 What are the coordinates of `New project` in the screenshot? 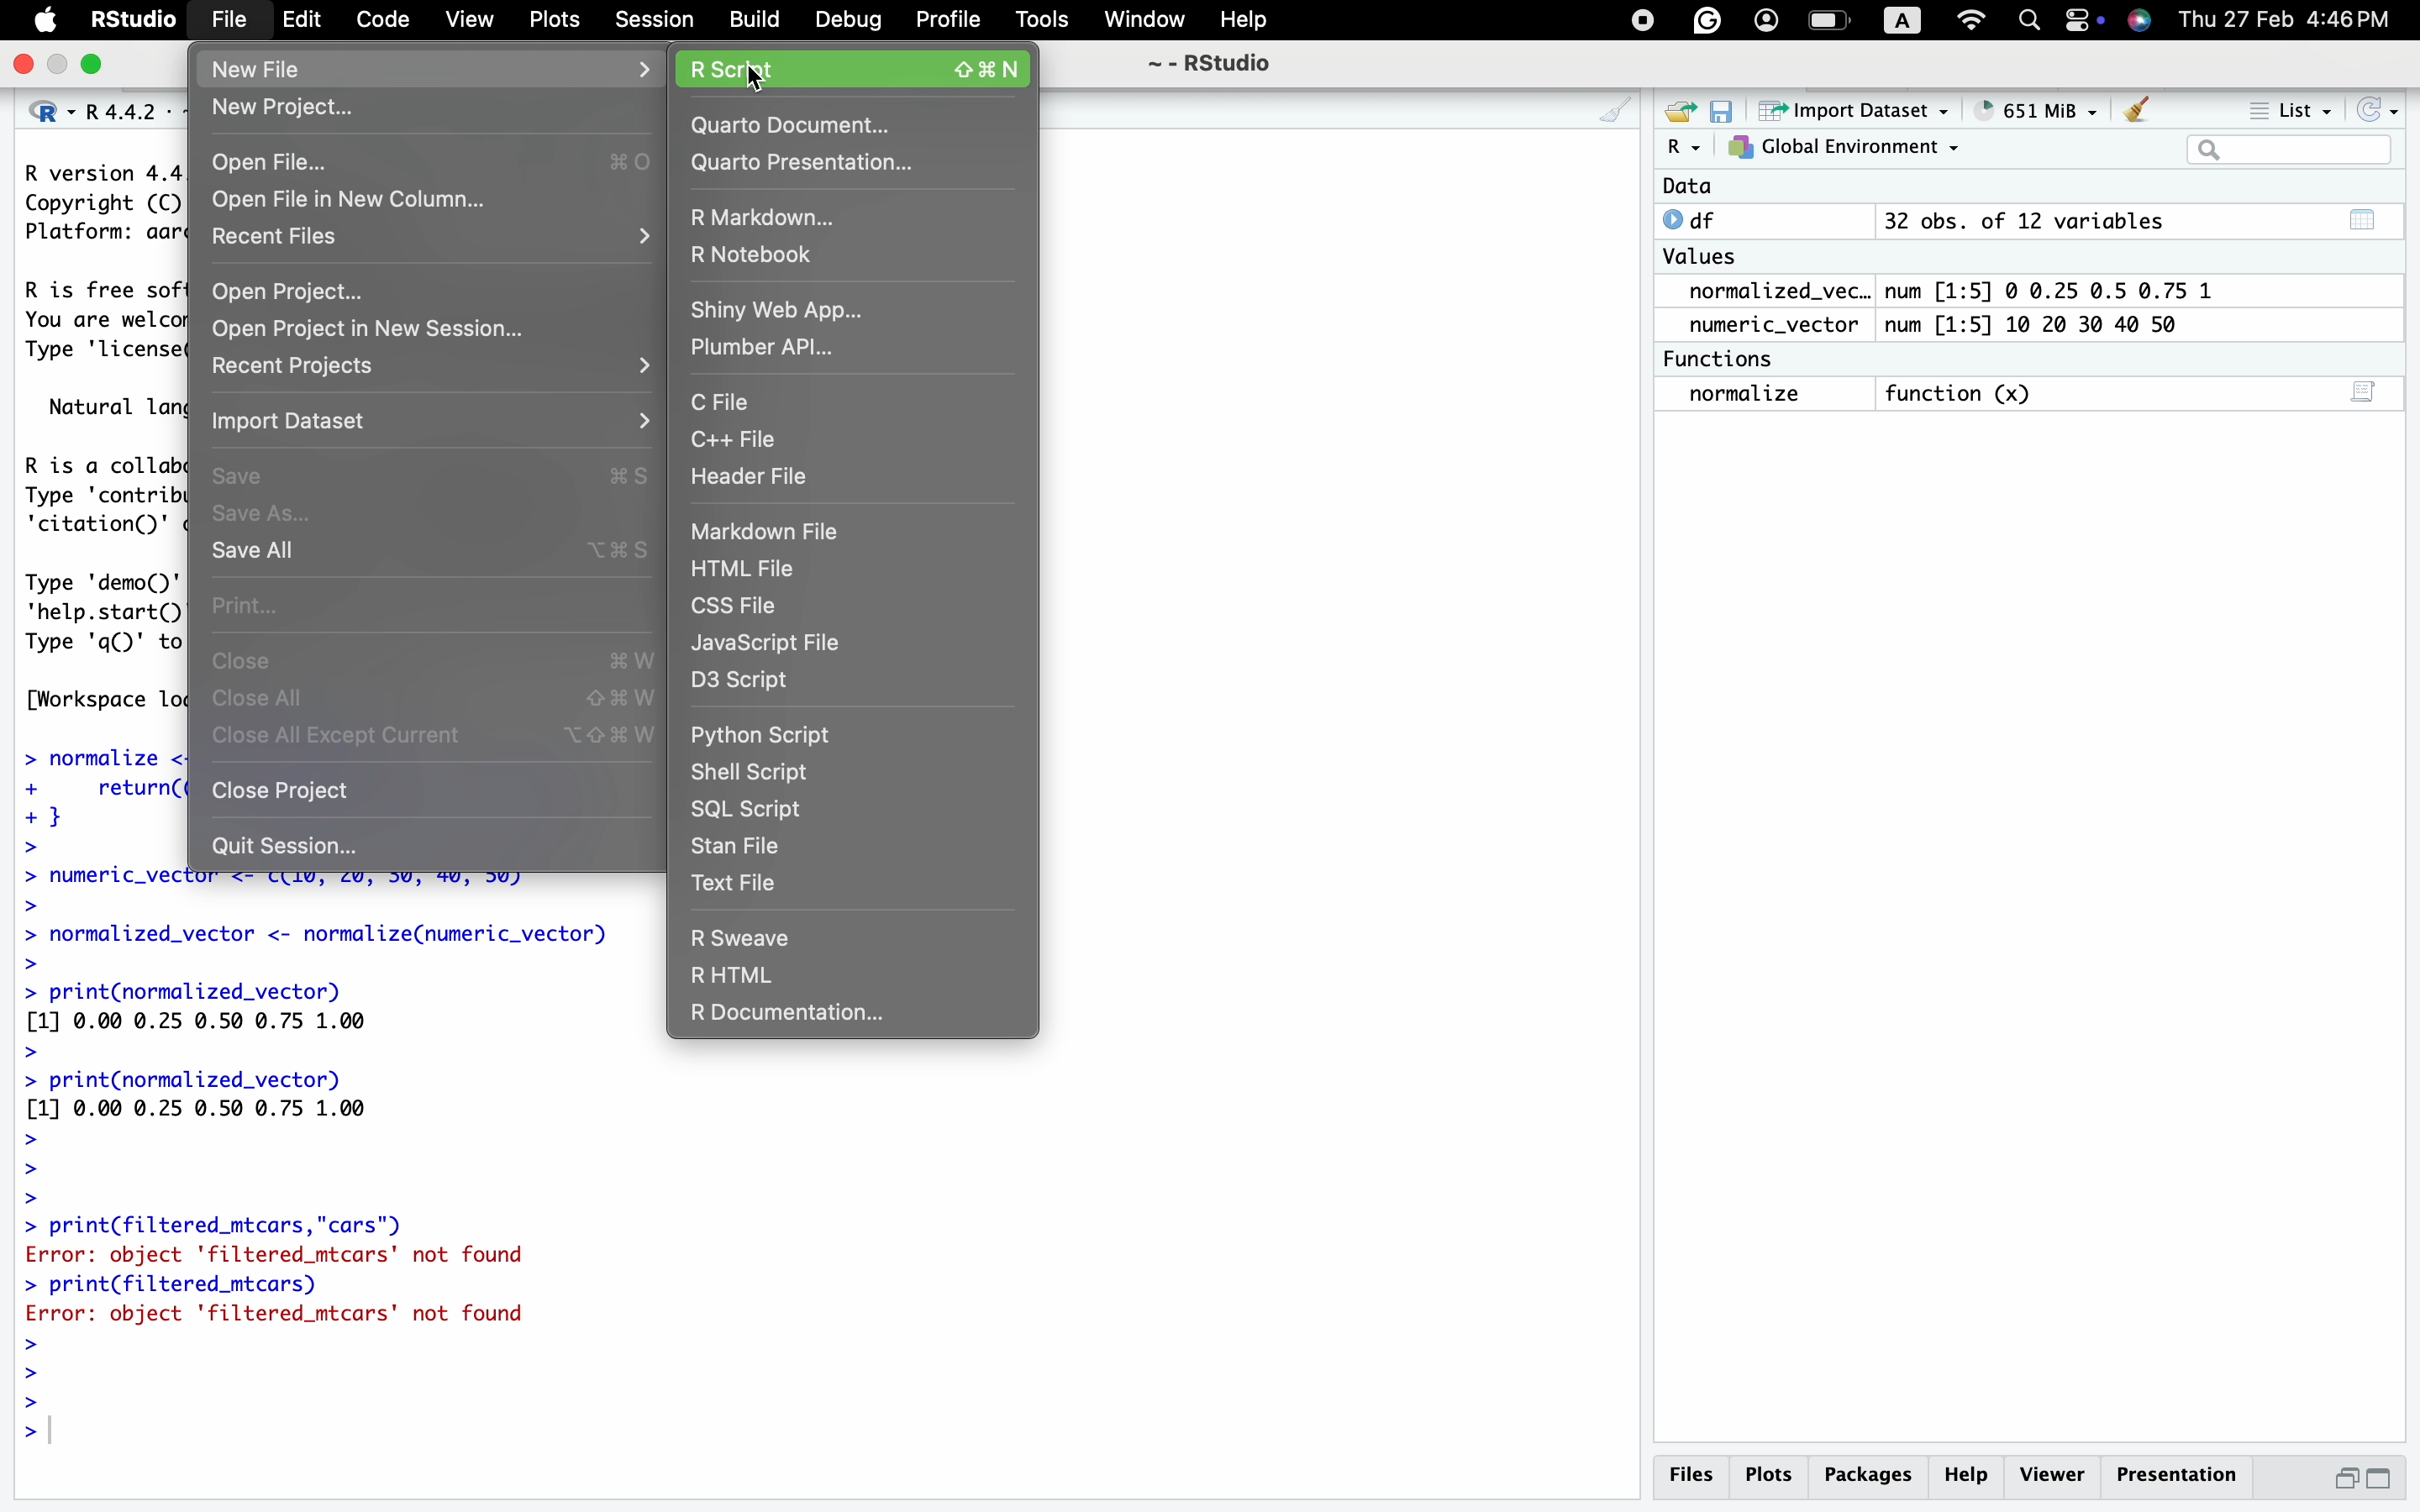 It's located at (385, 110).